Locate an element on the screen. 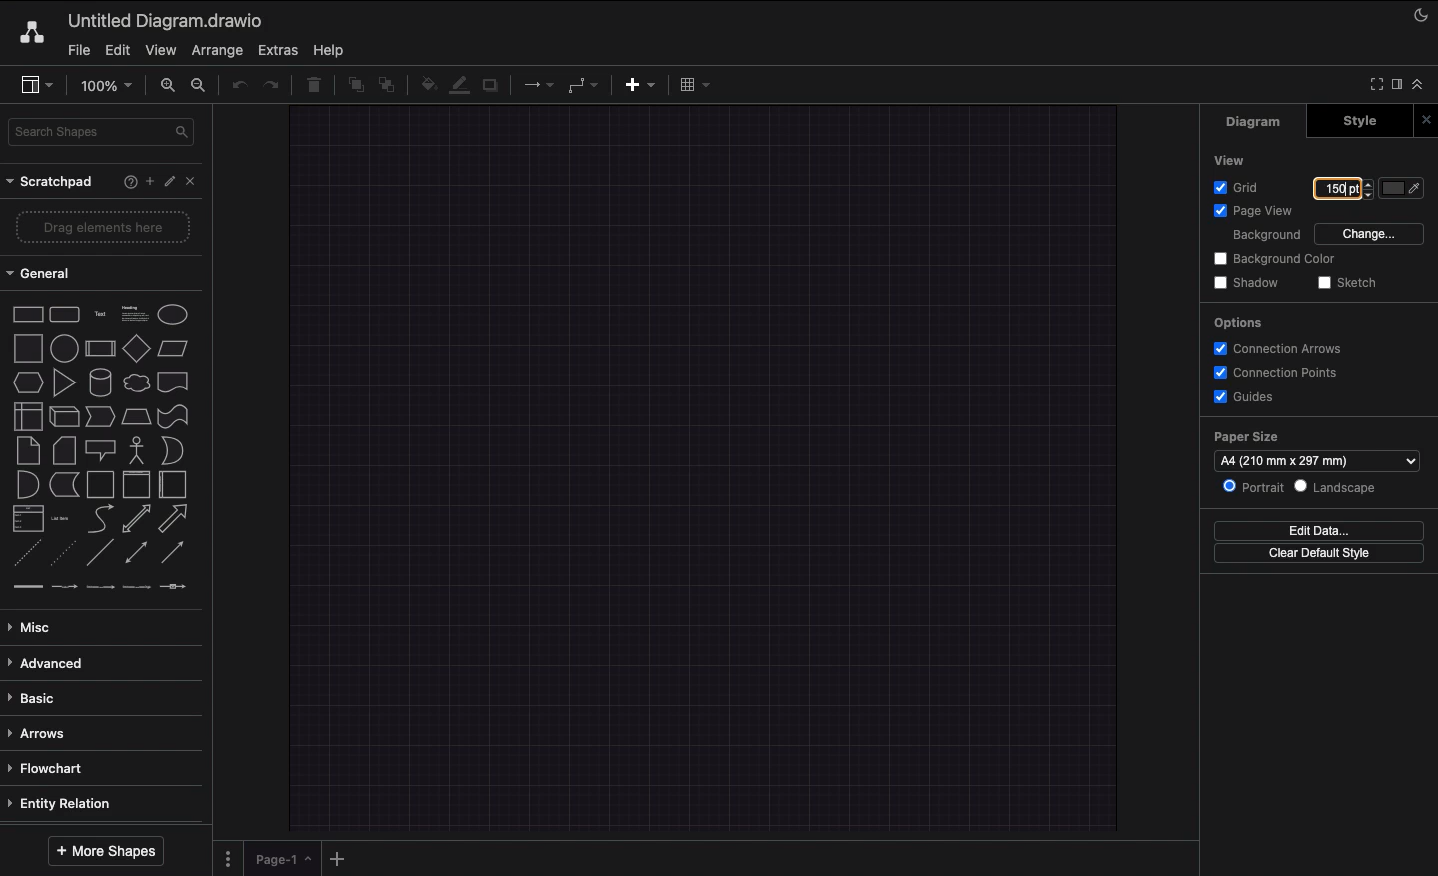  Move to front is located at coordinates (352, 88).